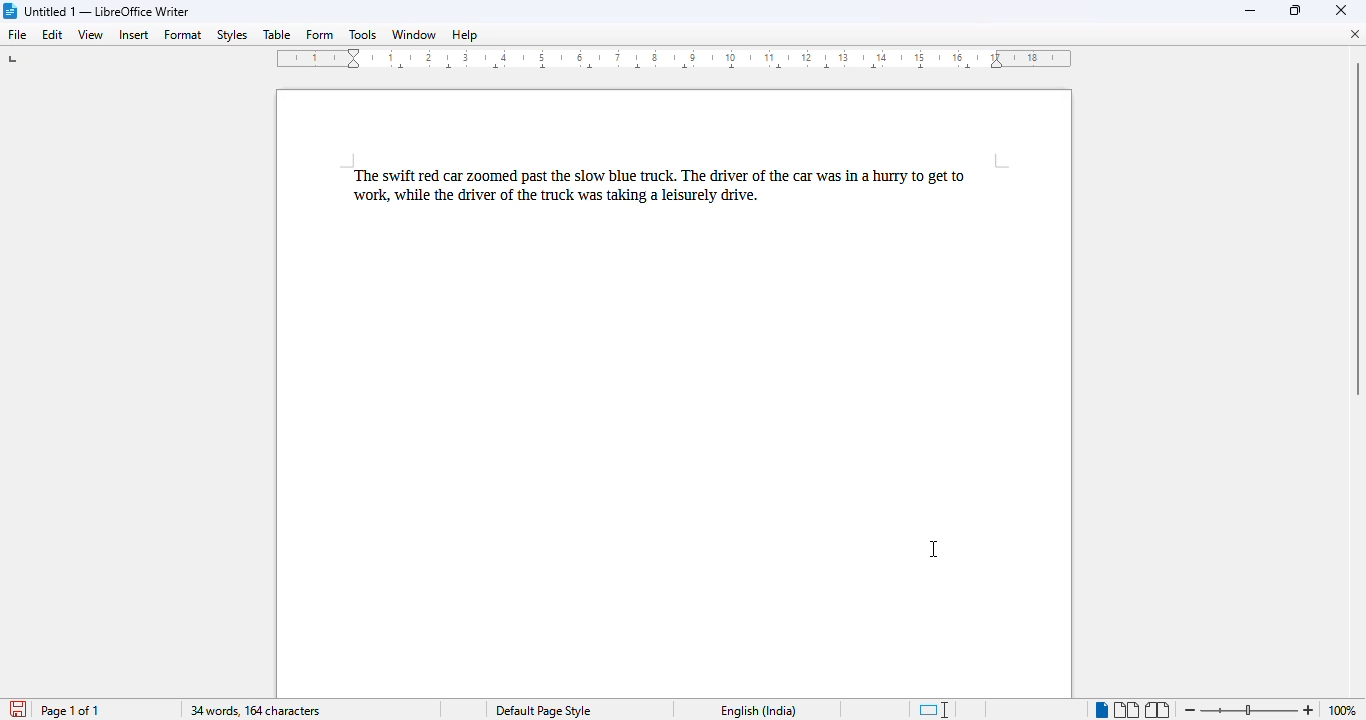 Image resolution: width=1366 pixels, height=720 pixels. Describe the element at coordinates (184, 34) in the screenshot. I see `format` at that location.